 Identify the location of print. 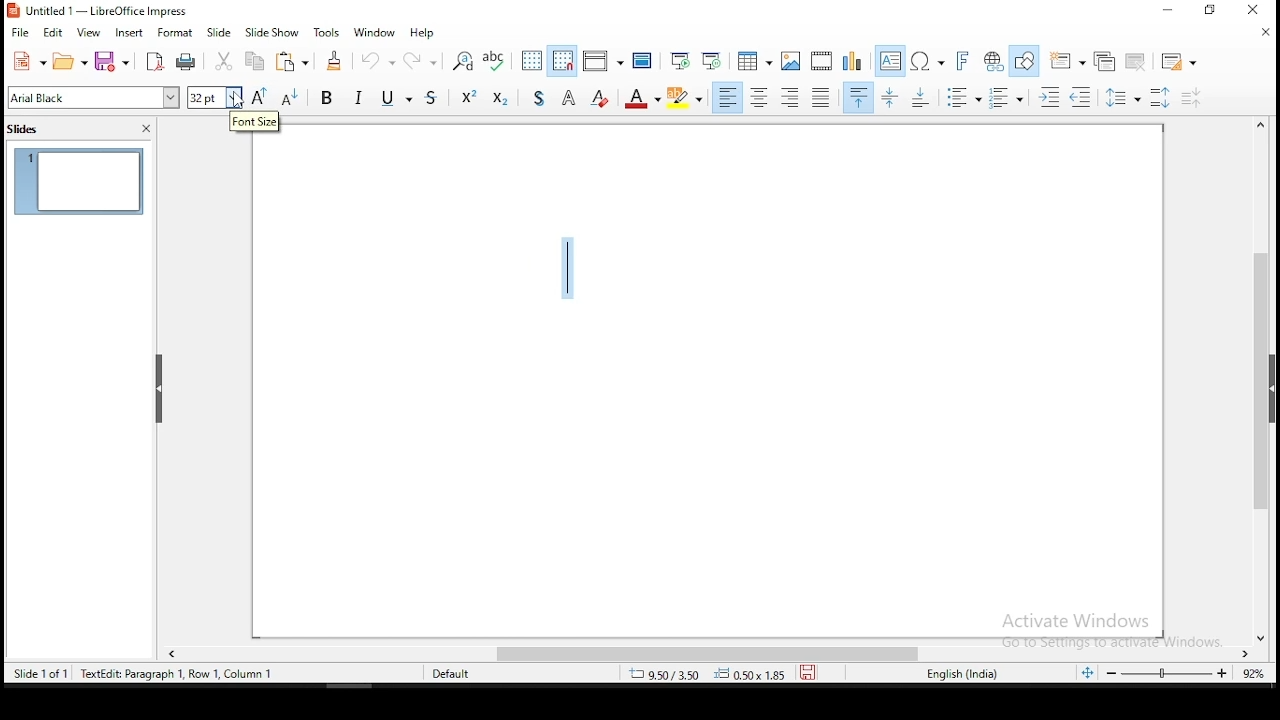
(186, 63).